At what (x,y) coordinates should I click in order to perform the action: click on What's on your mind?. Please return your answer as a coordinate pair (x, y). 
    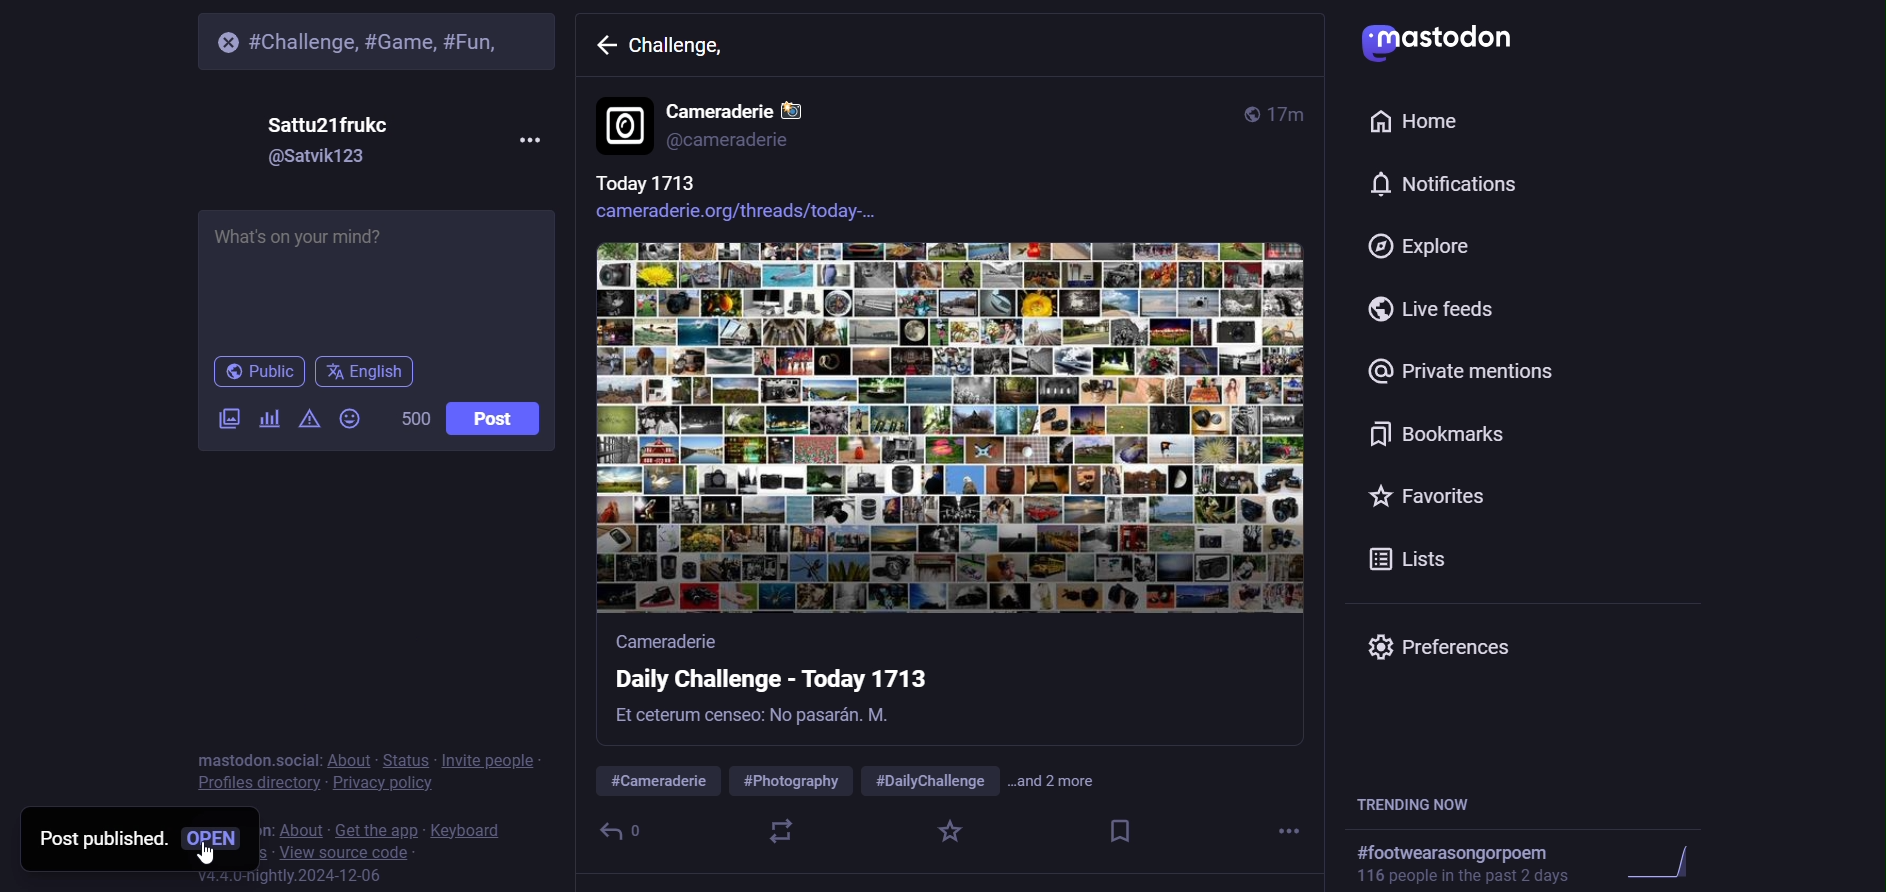
    Looking at the image, I should click on (370, 279).